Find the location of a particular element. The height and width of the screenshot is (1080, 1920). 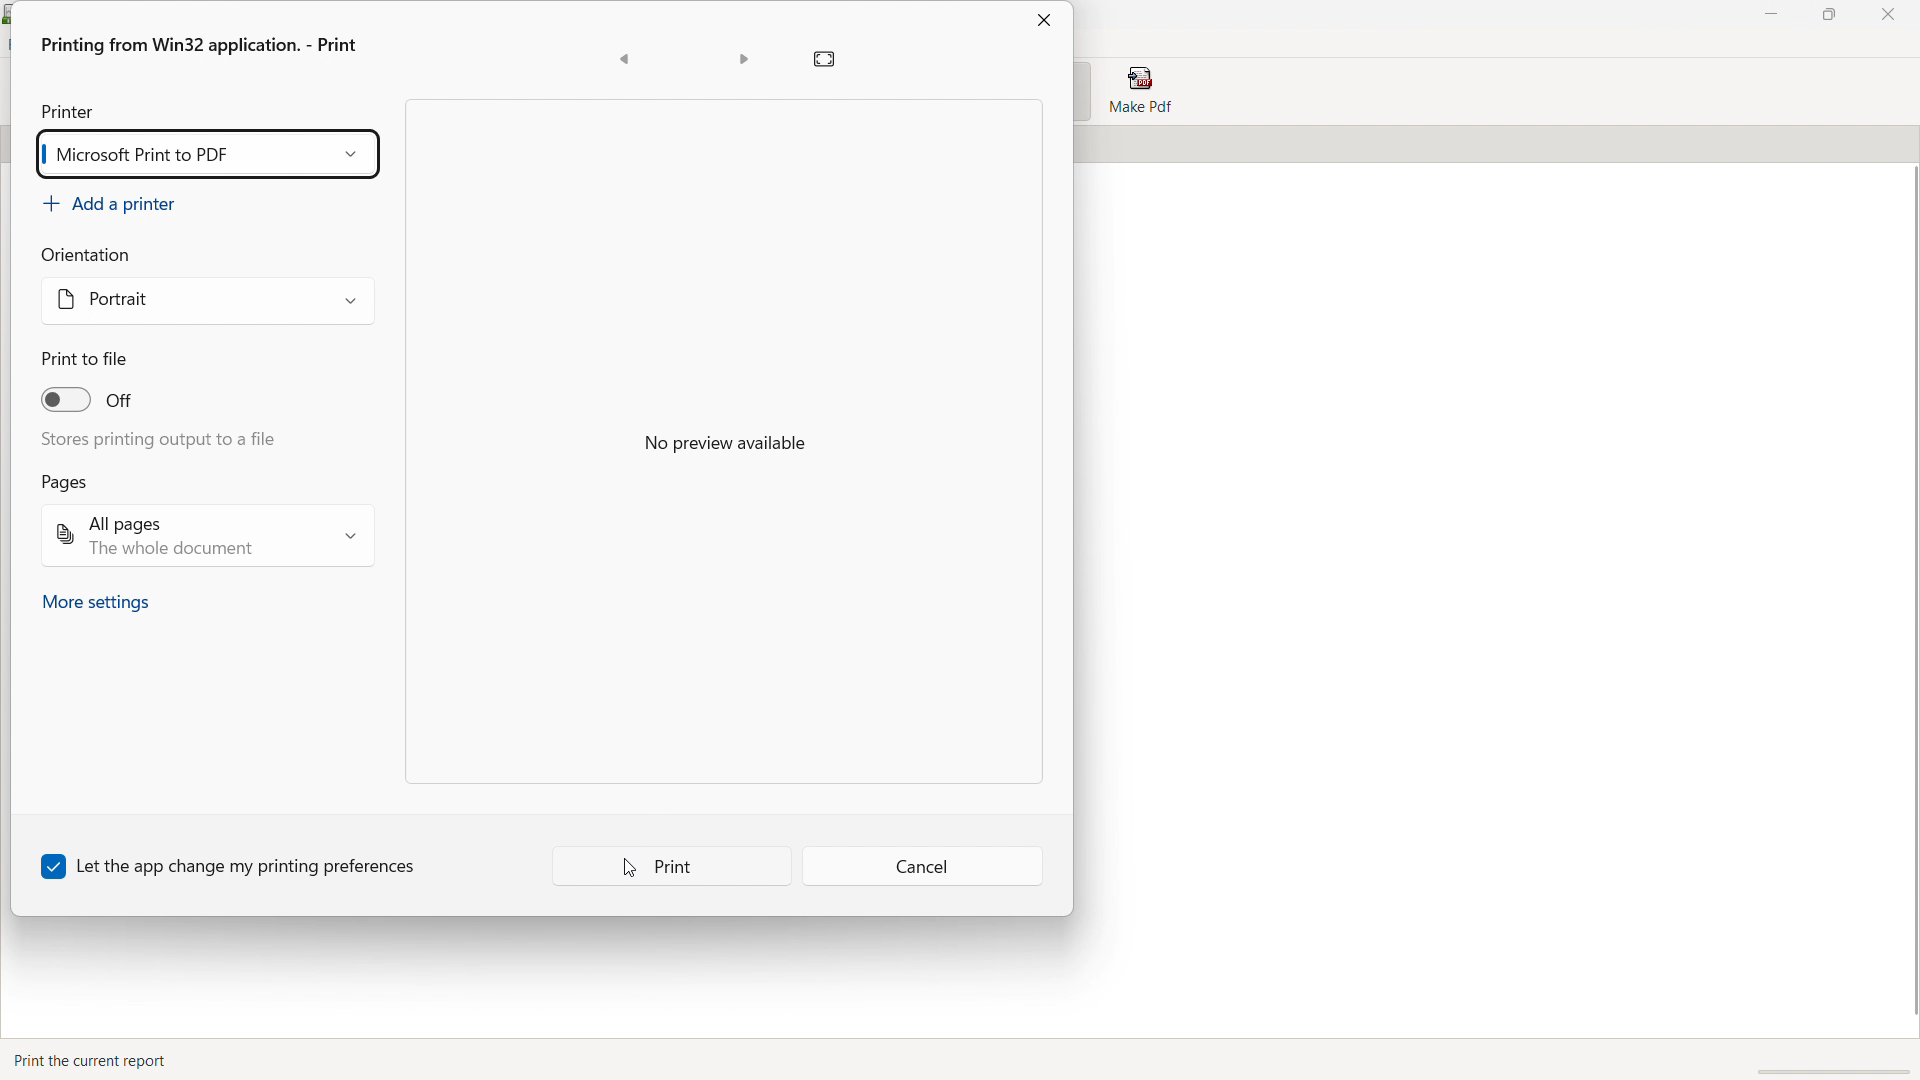

minimize is located at coordinates (1772, 15).